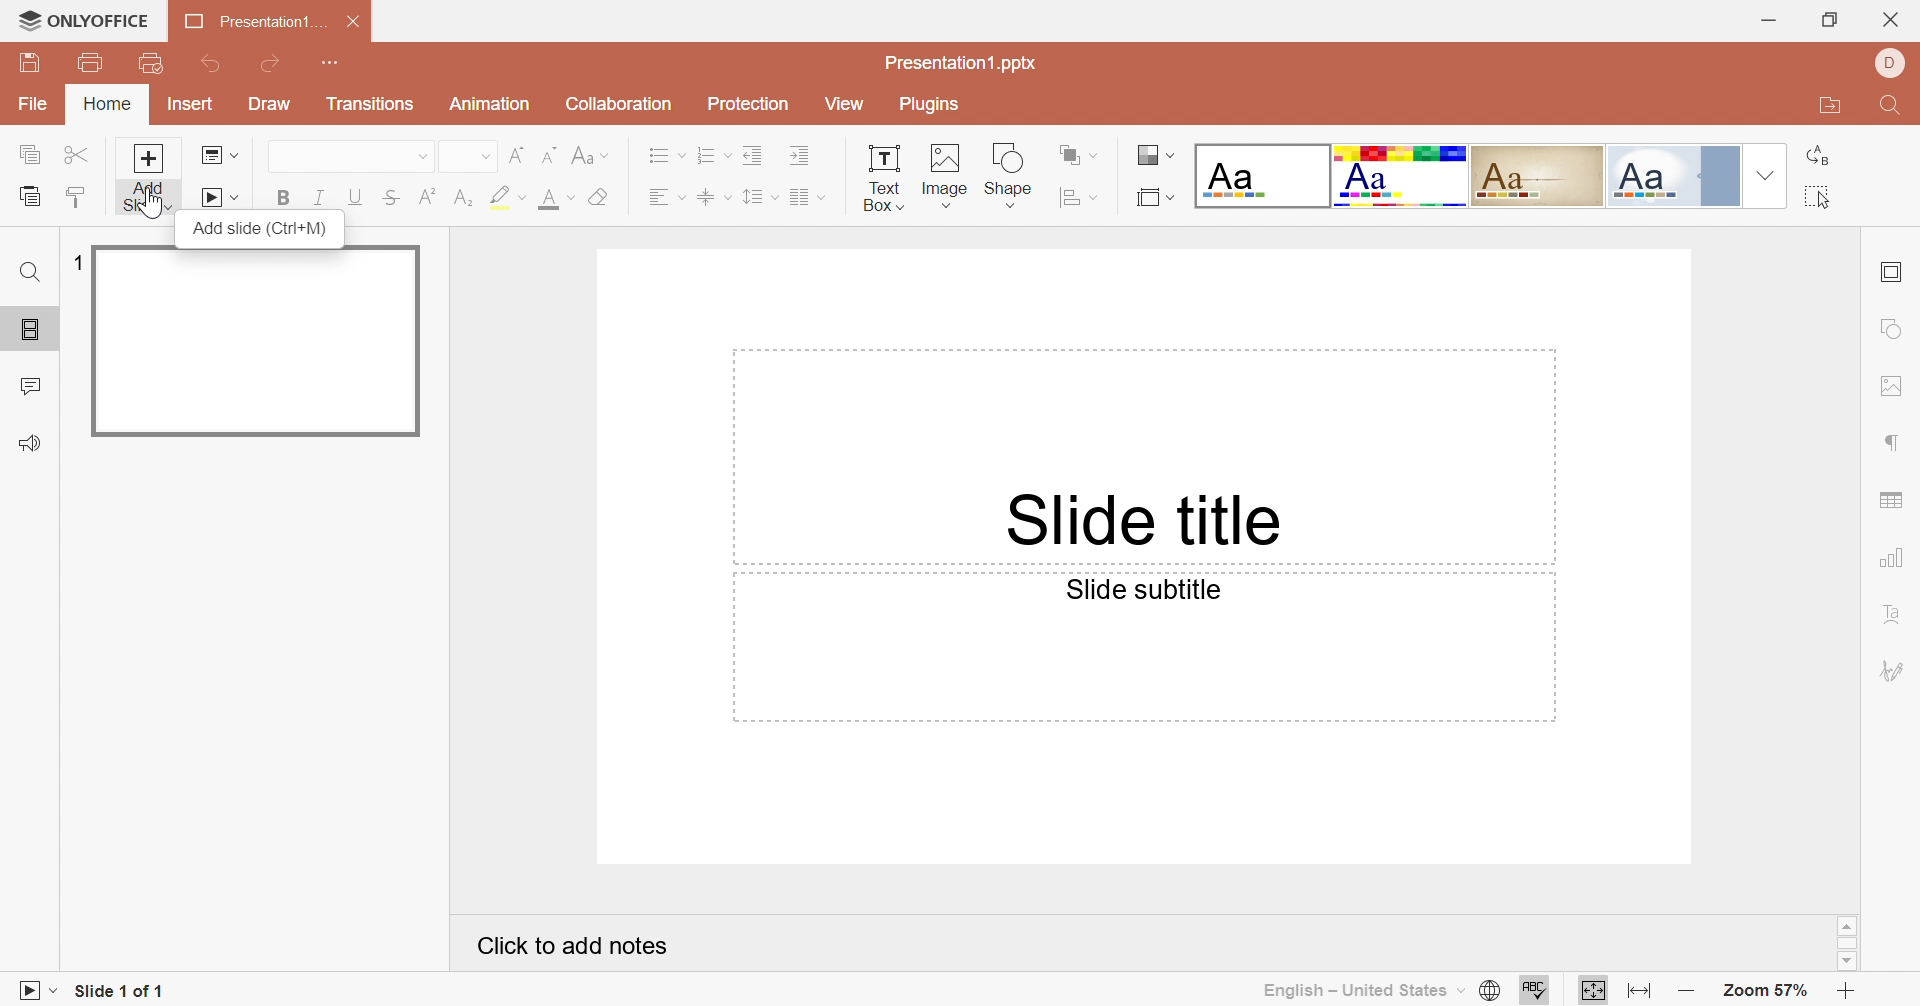 The width and height of the screenshot is (1920, 1006). What do you see at coordinates (461, 198) in the screenshot?
I see `Subscript` at bounding box center [461, 198].